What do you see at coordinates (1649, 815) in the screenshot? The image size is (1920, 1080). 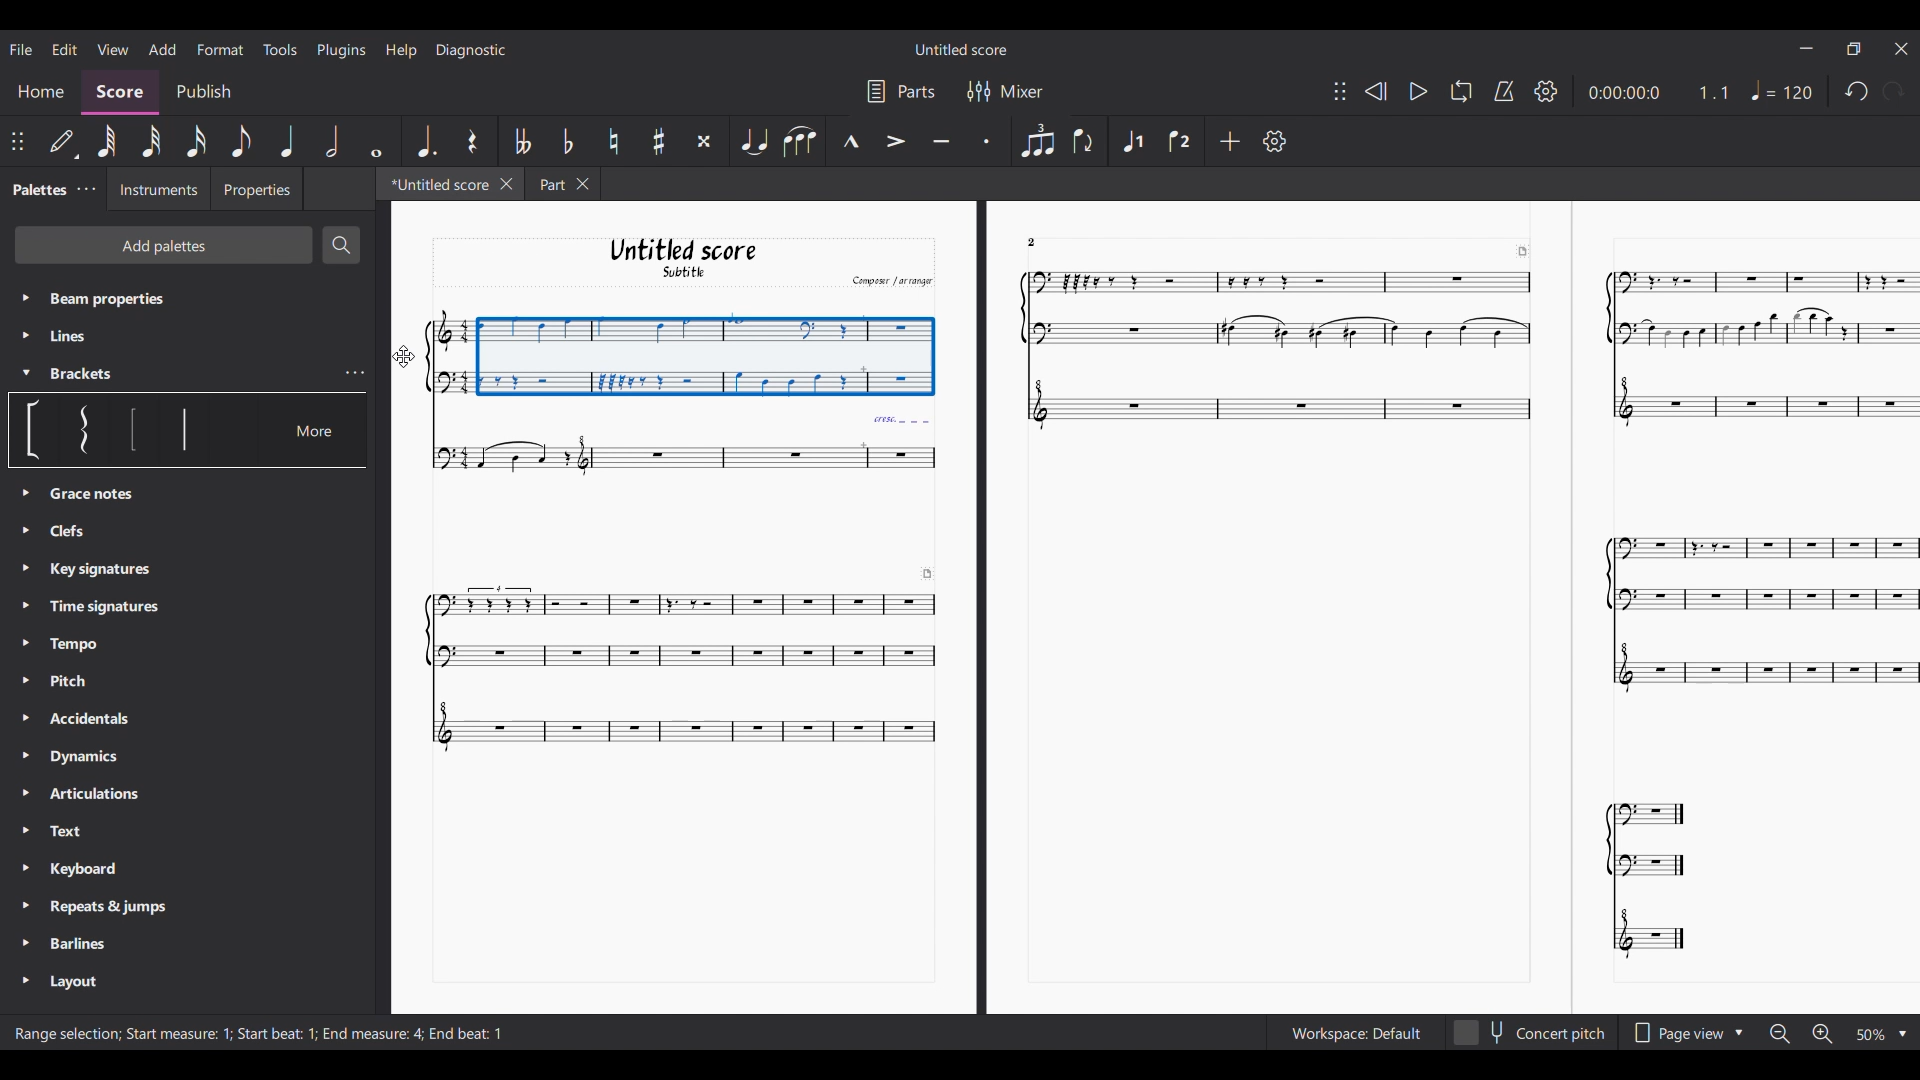 I see `` at bounding box center [1649, 815].